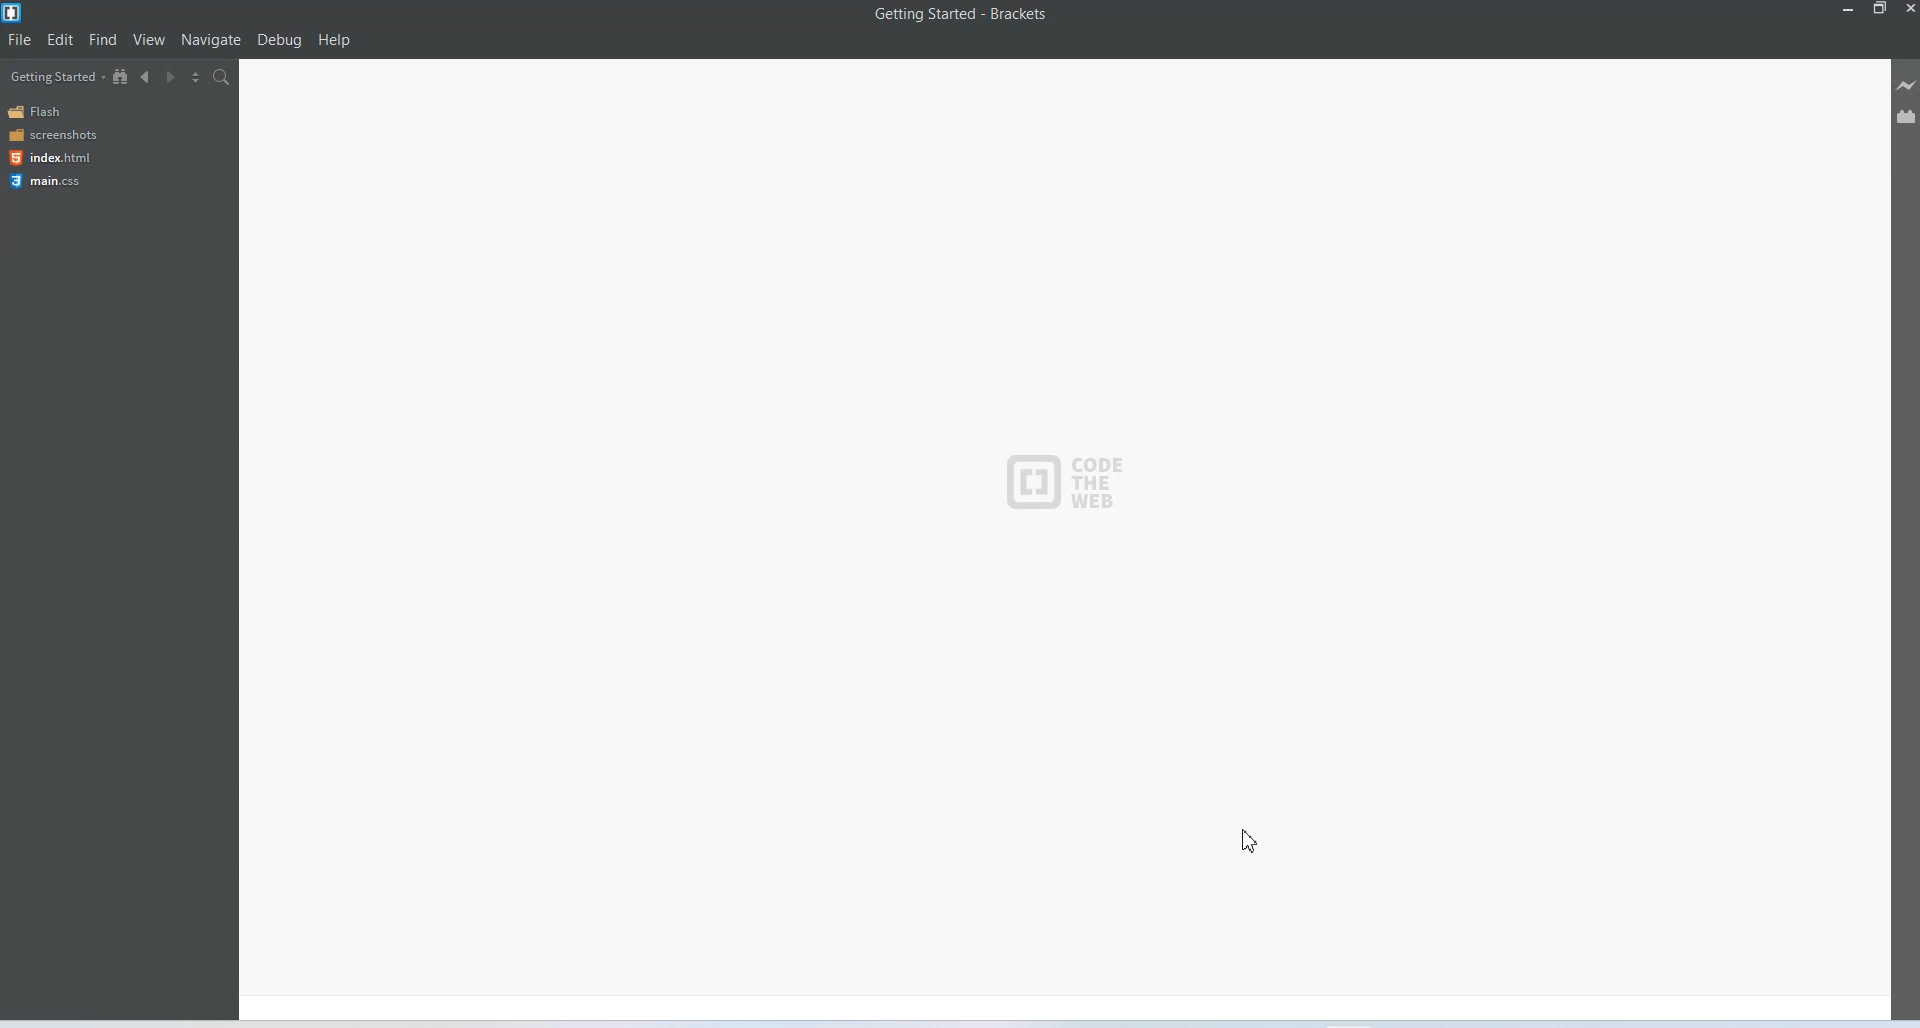  I want to click on Find, so click(103, 40).